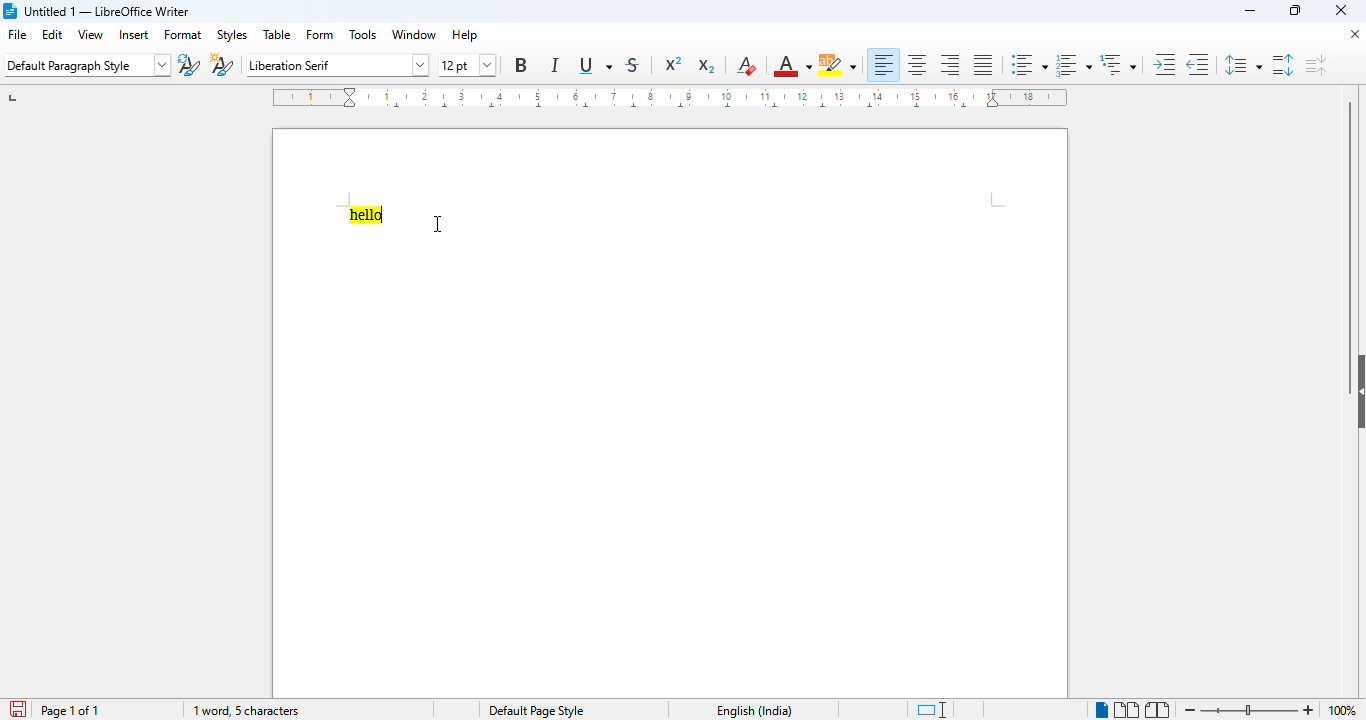 This screenshot has width=1366, height=720. What do you see at coordinates (1102, 710) in the screenshot?
I see `single-page view` at bounding box center [1102, 710].